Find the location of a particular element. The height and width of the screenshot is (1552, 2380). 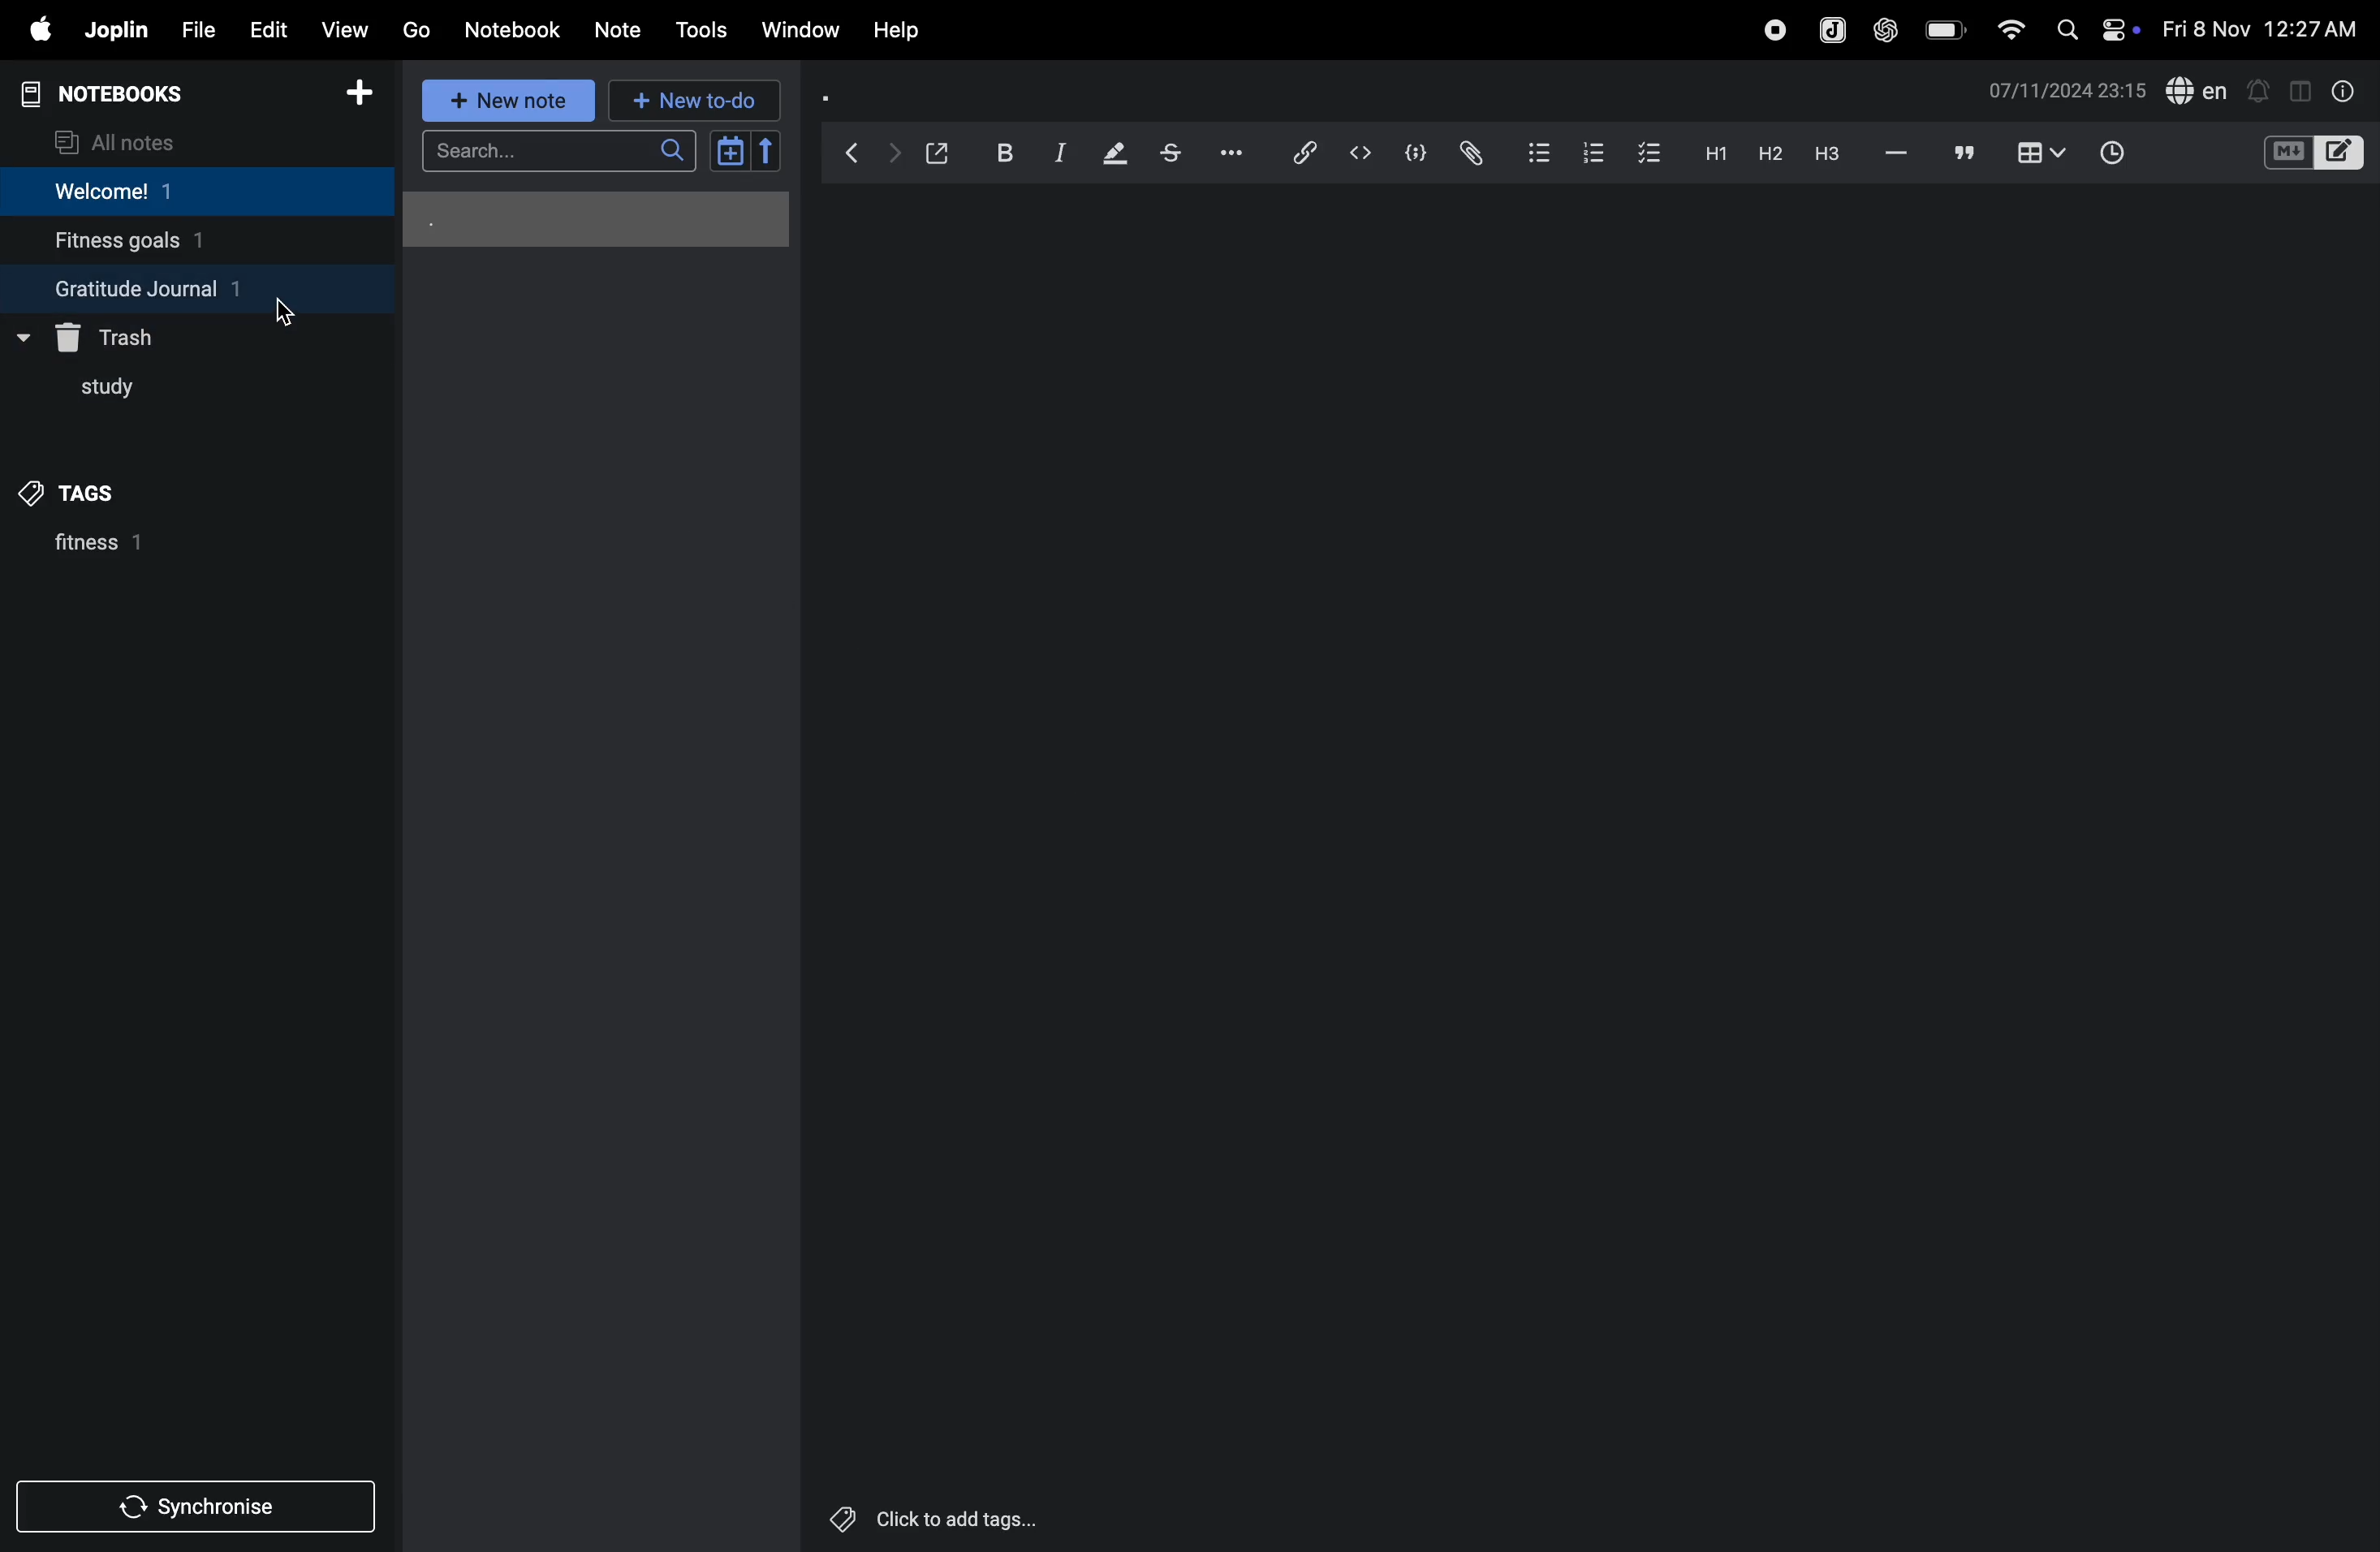

help is located at coordinates (897, 32).